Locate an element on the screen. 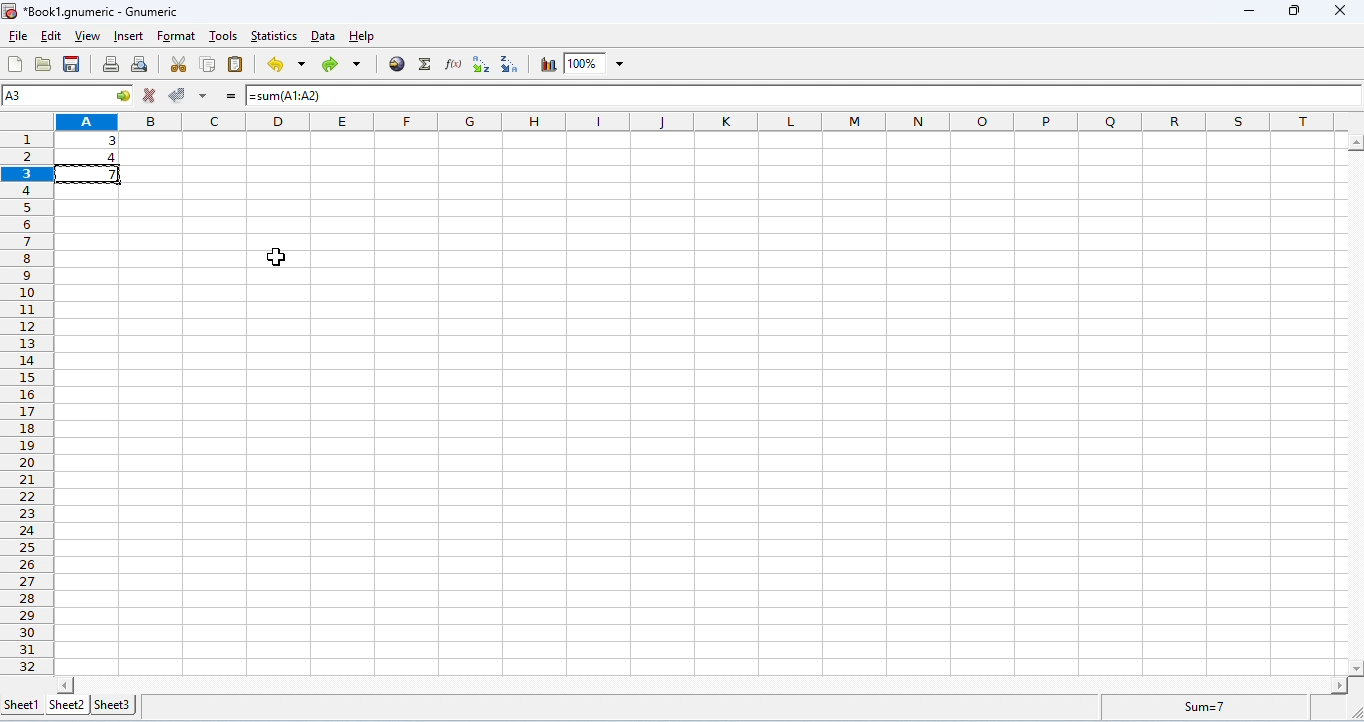 The height and width of the screenshot is (722, 1364). file is located at coordinates (19, 36).